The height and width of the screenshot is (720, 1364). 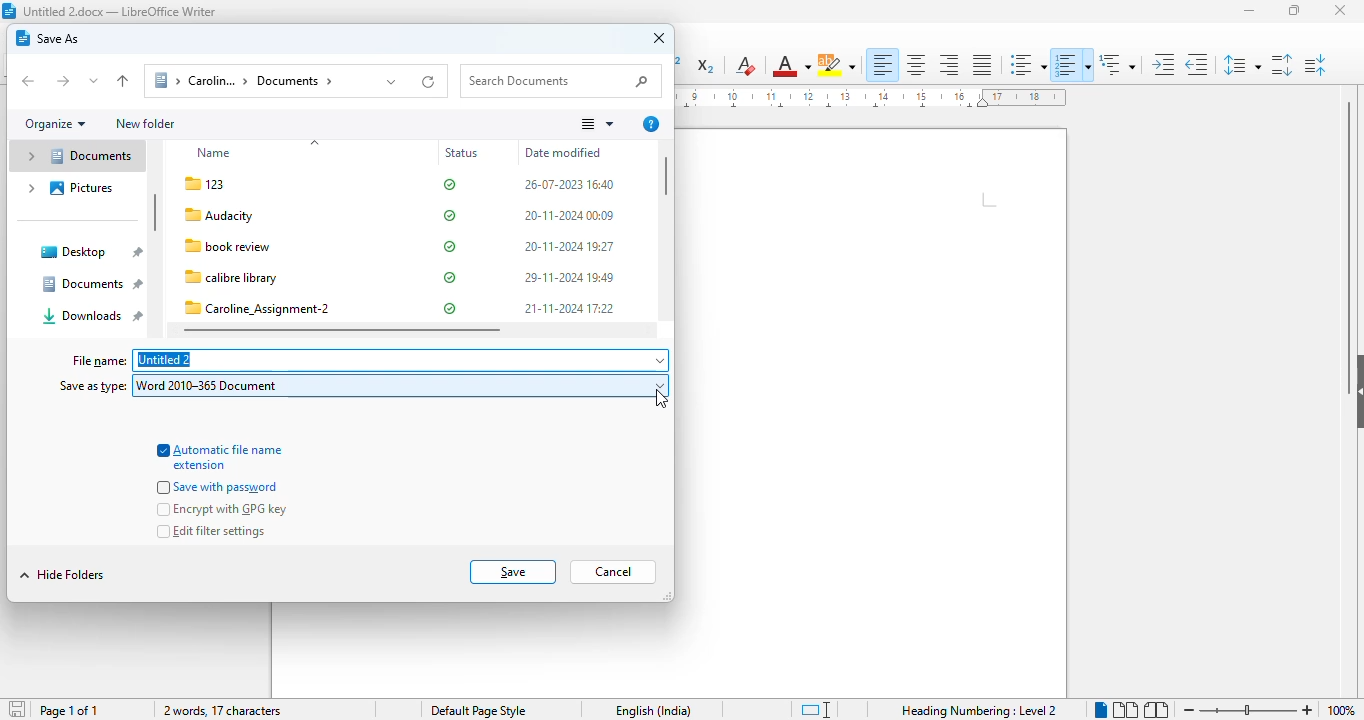 I want to click on back, so click(x=29, y=81).